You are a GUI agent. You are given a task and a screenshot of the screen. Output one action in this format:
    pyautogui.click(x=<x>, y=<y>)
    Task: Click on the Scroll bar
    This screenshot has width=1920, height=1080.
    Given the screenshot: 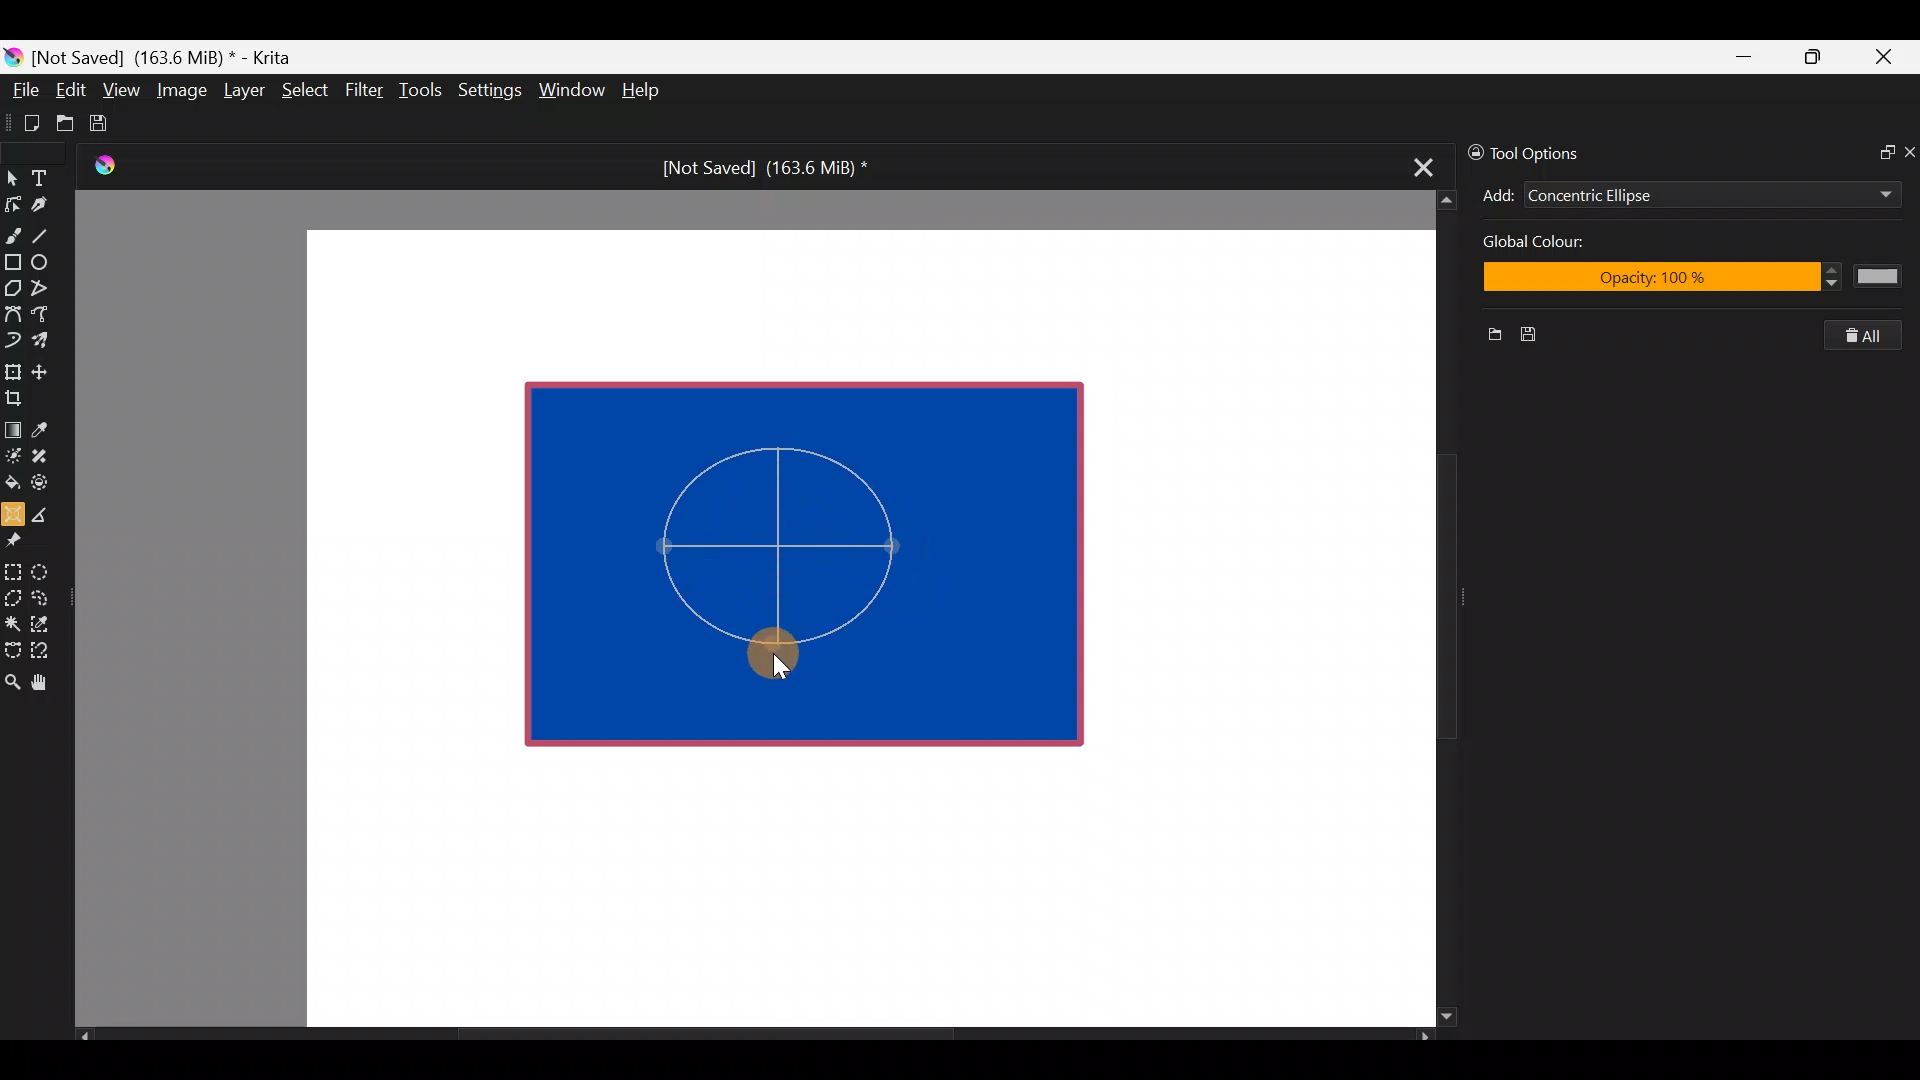 What is the action you would take?
    pyautogui.click(x=1432, y=609)
    